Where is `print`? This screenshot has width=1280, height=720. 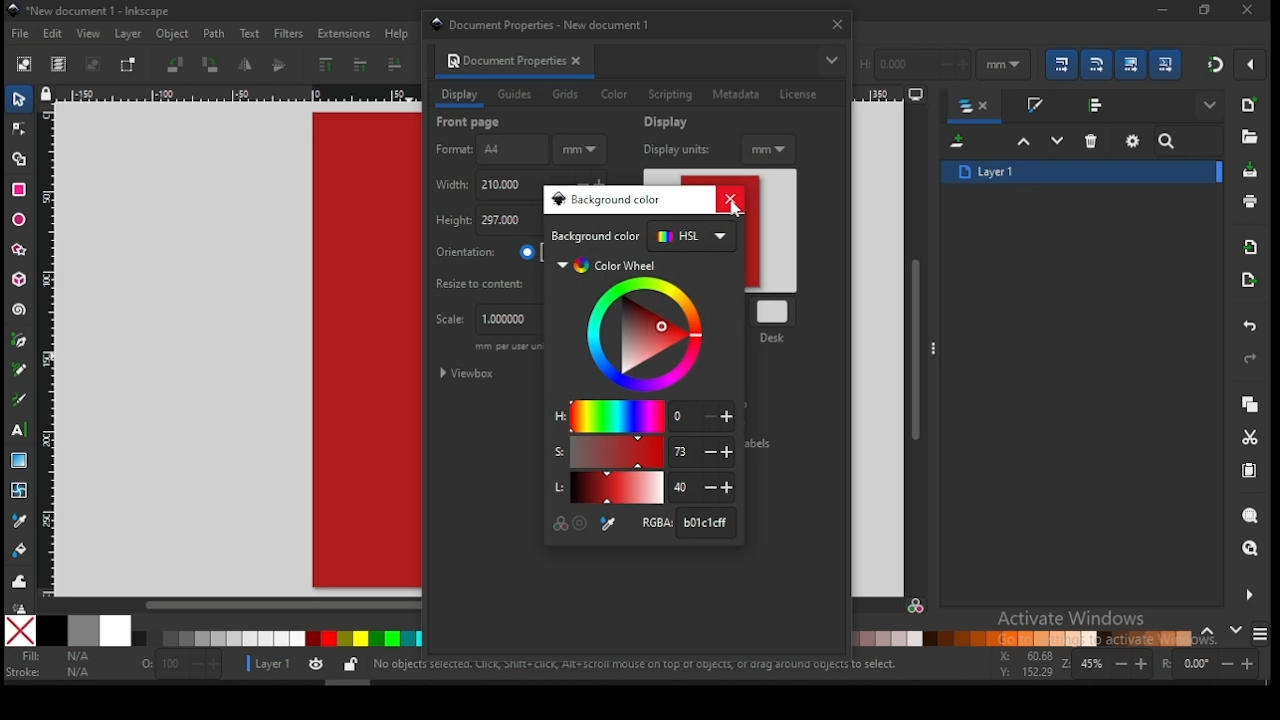
print is located at coordinates (1250, 202).